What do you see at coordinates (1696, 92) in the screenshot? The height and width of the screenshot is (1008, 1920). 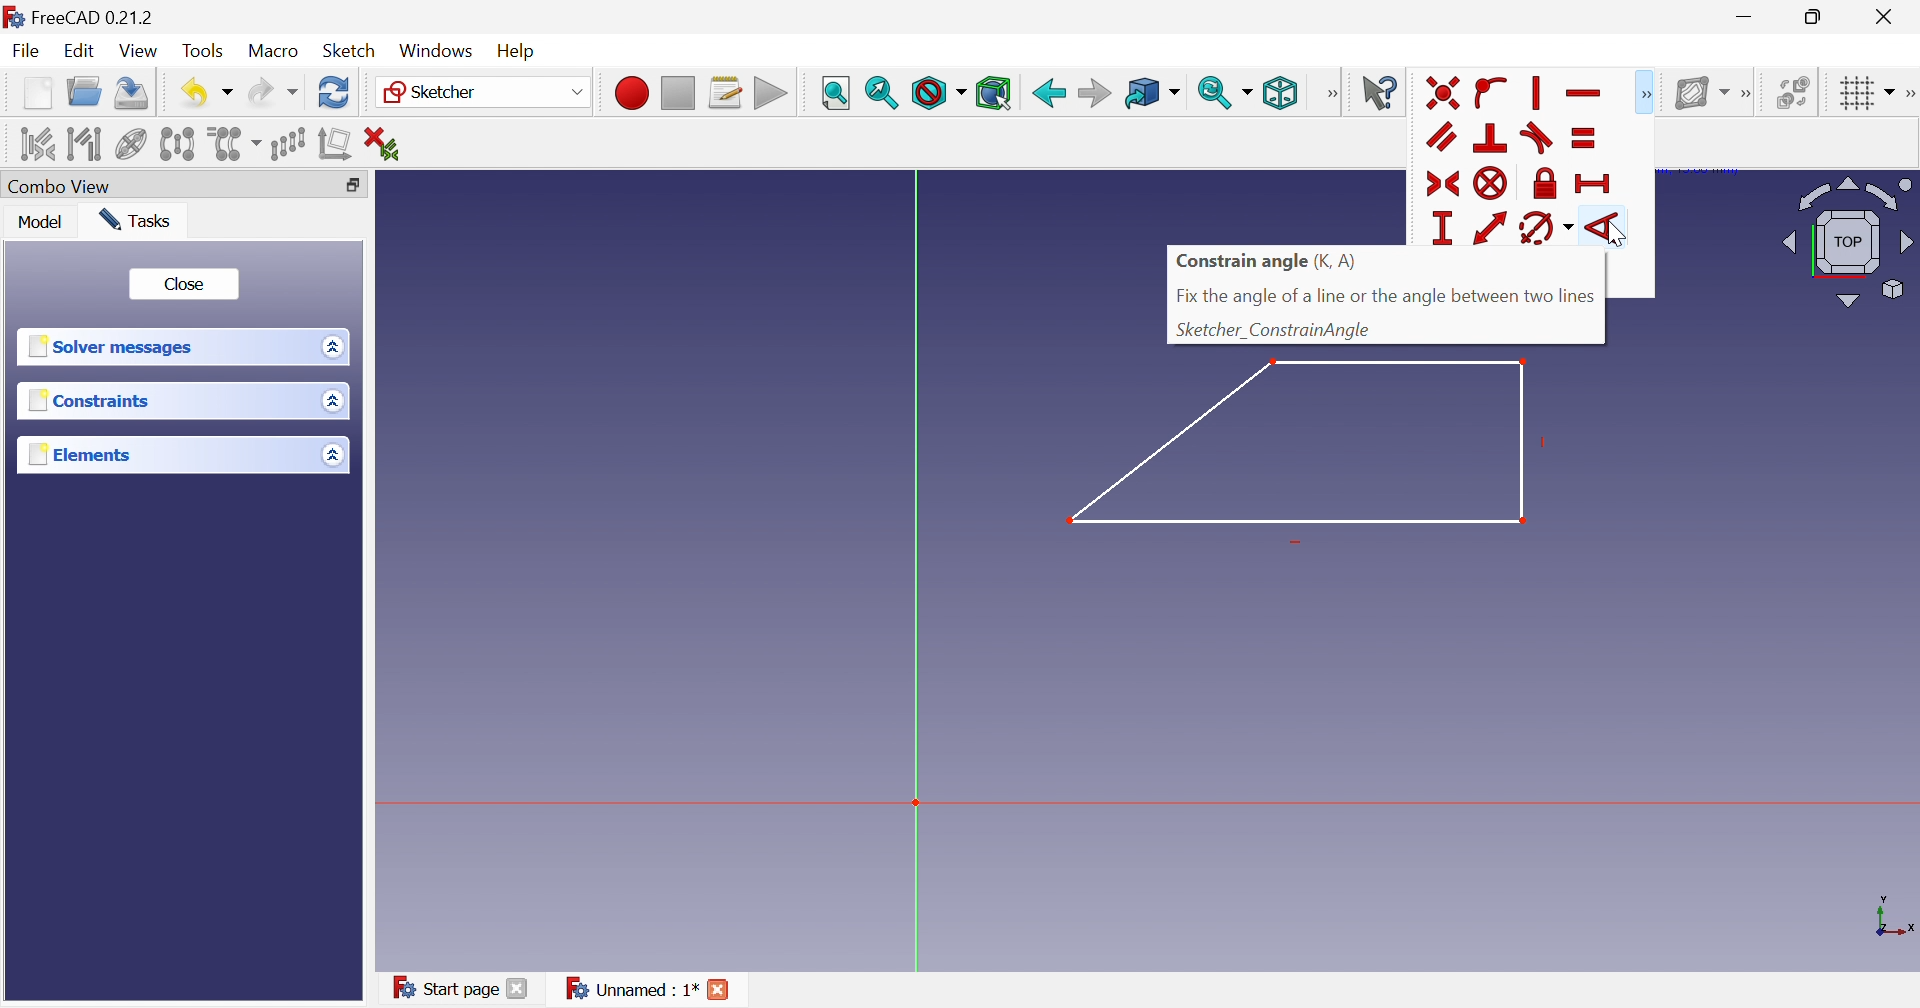 I see `Show/Hide B-spline information layer` at bounding box center [1696, 92].